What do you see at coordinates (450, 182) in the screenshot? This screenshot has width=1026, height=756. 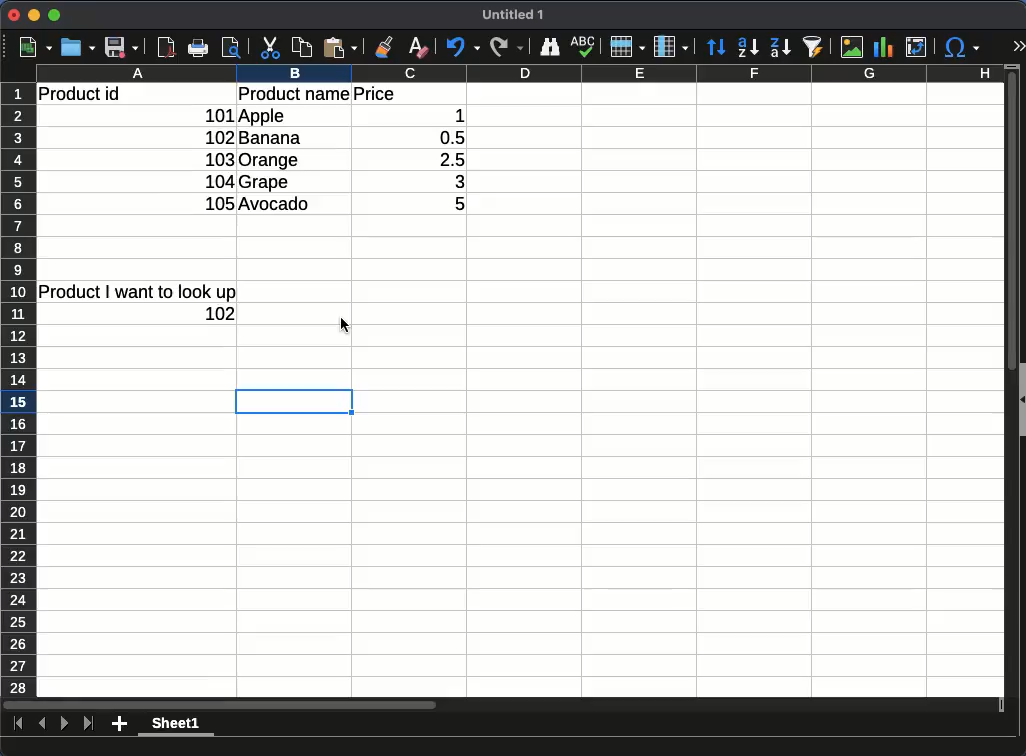 I see `3` at bounding box center [450, 182].